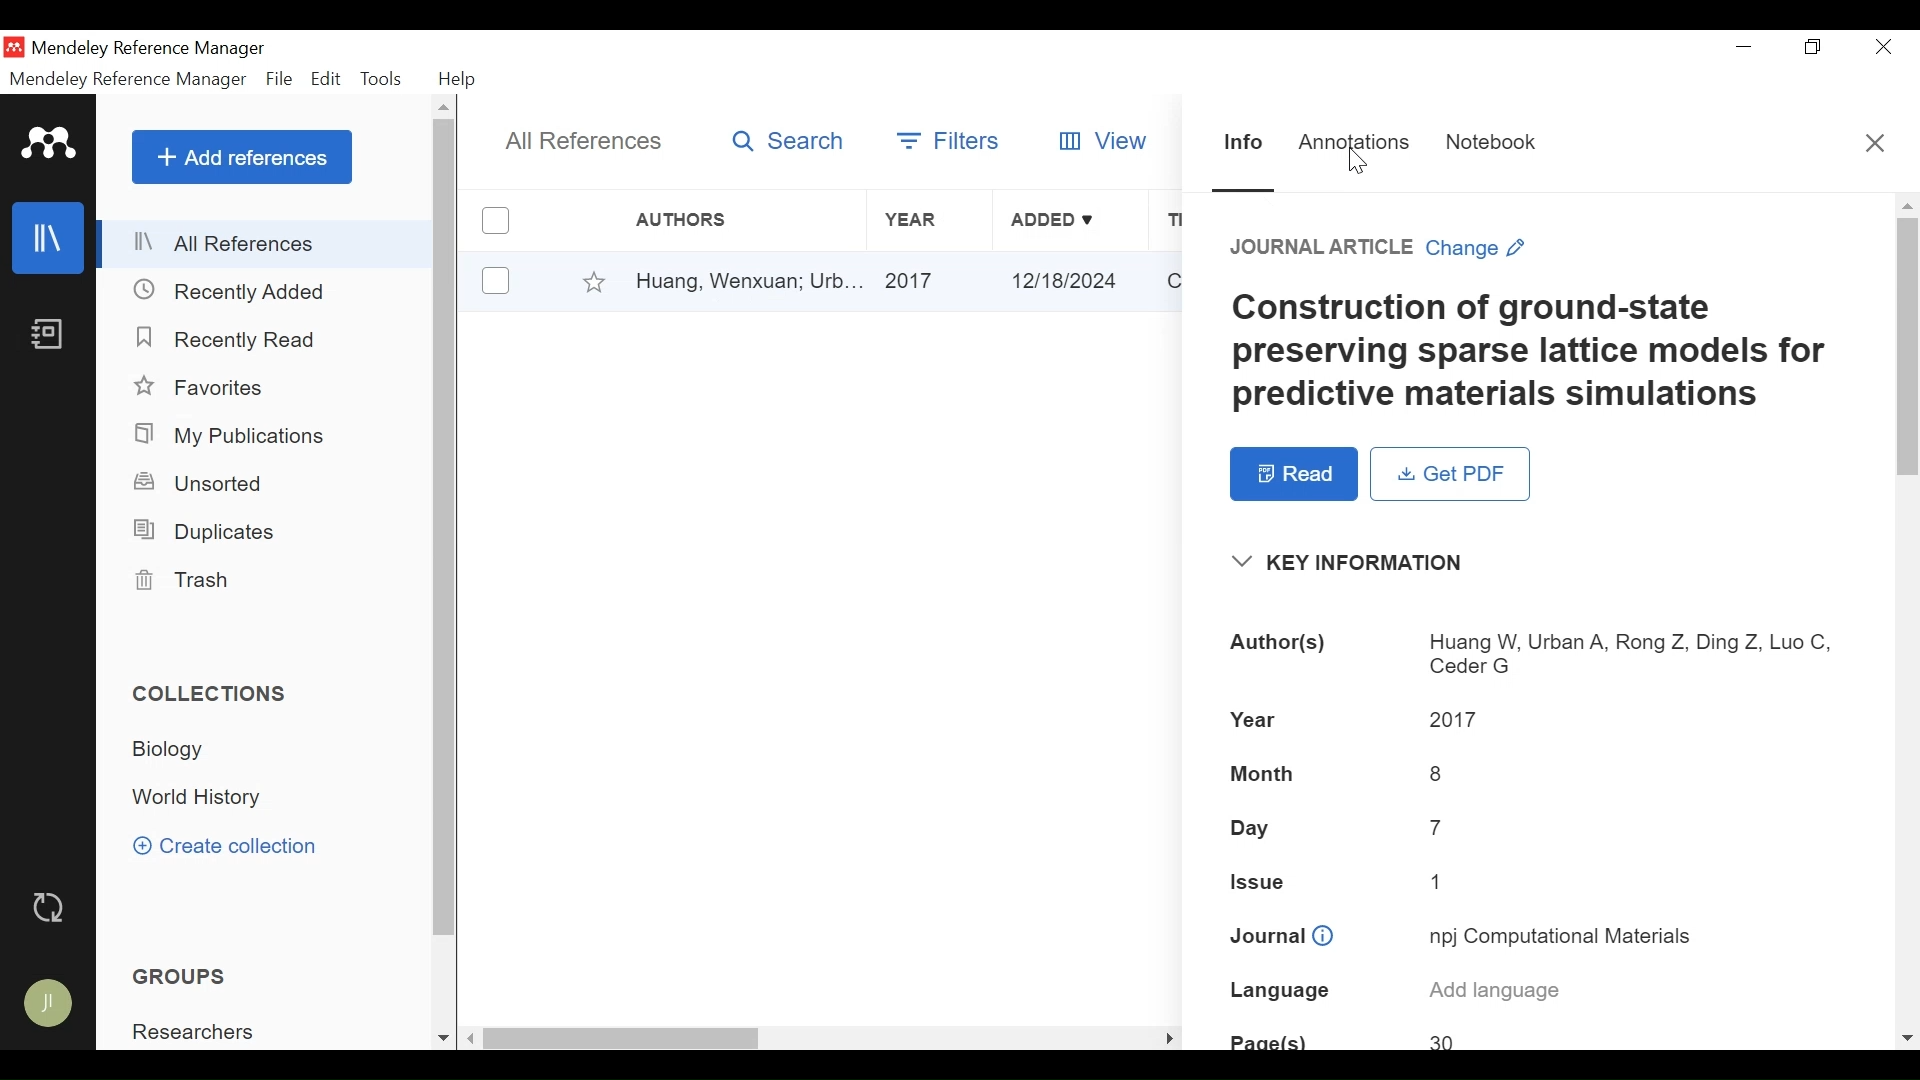 This screenshot has width=1920, height=1080. What do you see at coordinates (1265, 776) in the screenshot?
I see `Month` at bounding box center [1265, 776].